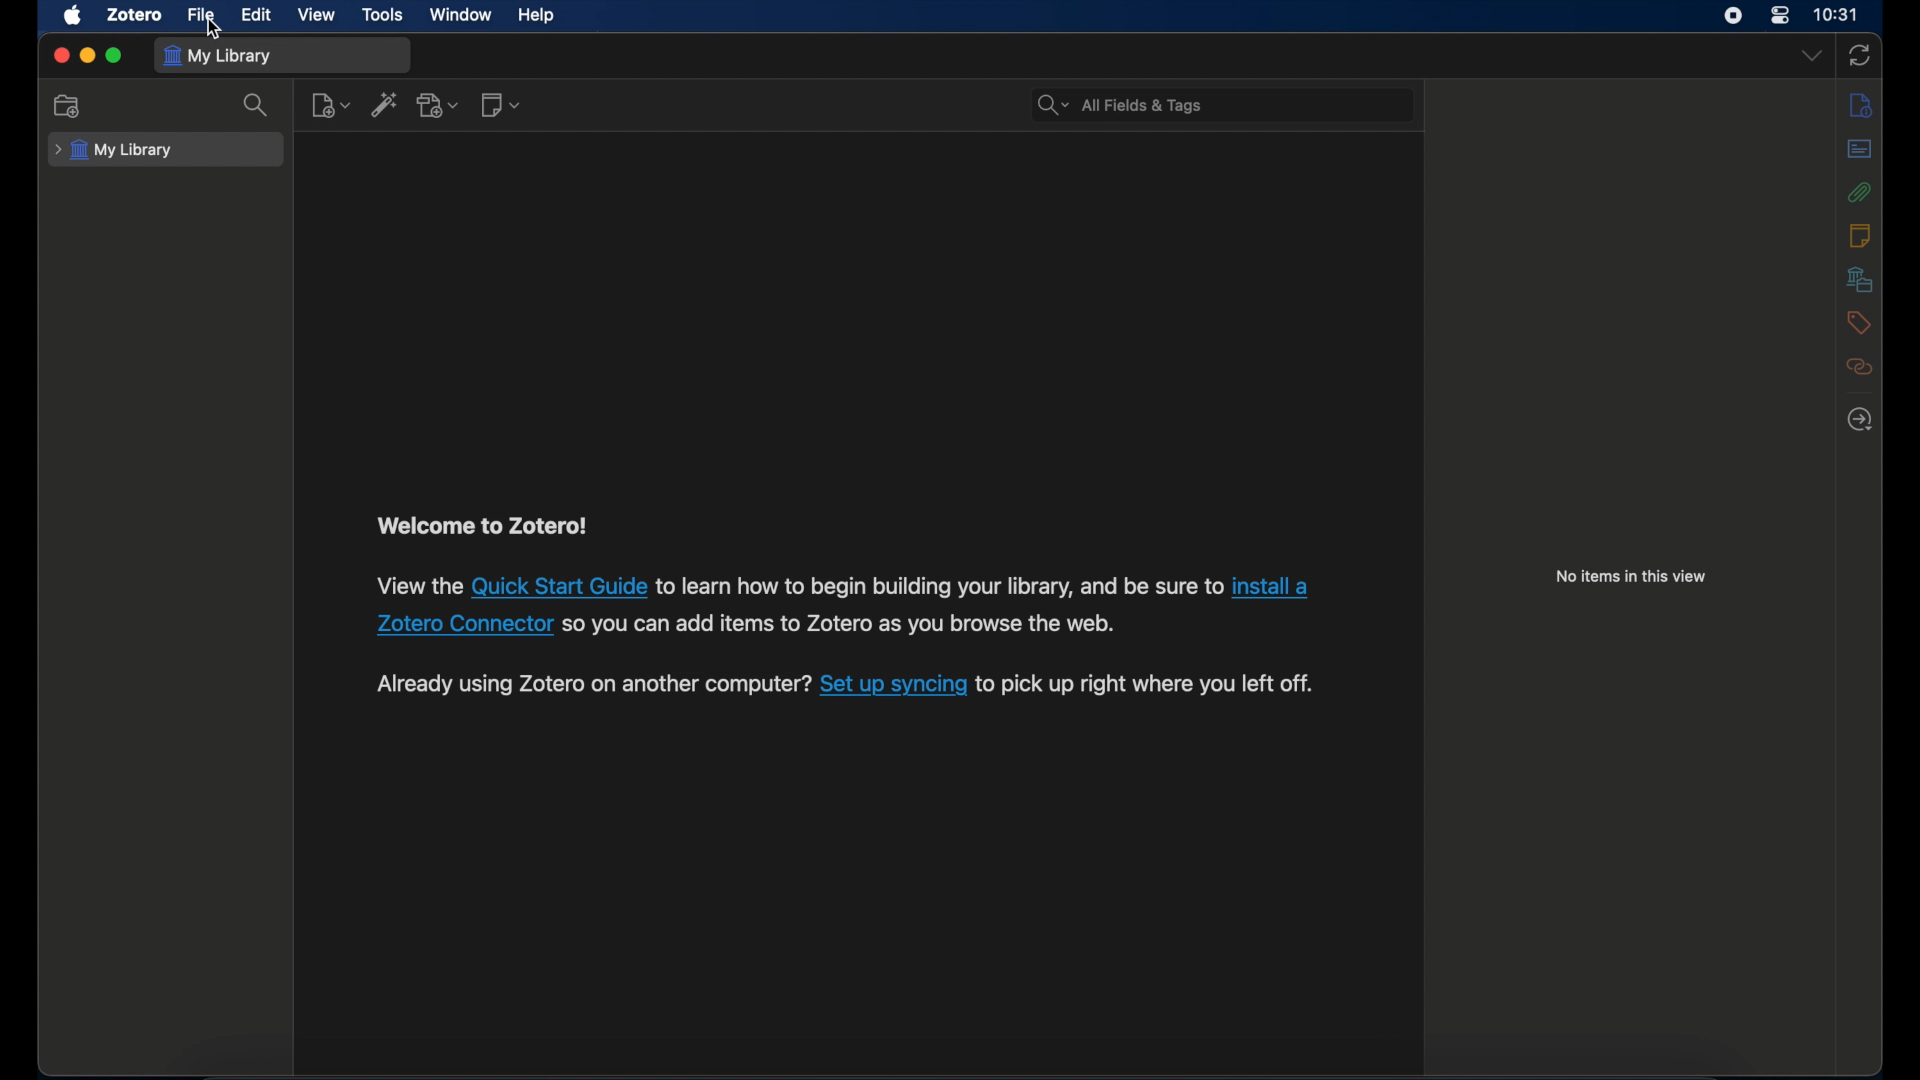  Describe the element at coordinates (1860, 322) in the screenshot. I see `tags` at that location.